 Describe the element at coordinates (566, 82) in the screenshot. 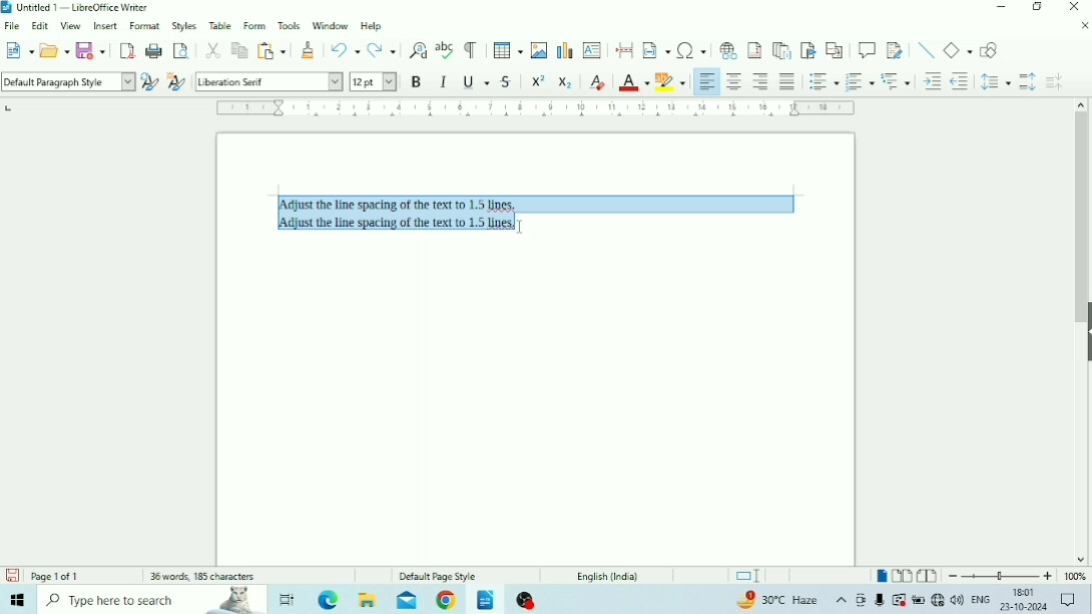

I see `Subscript` at that location.